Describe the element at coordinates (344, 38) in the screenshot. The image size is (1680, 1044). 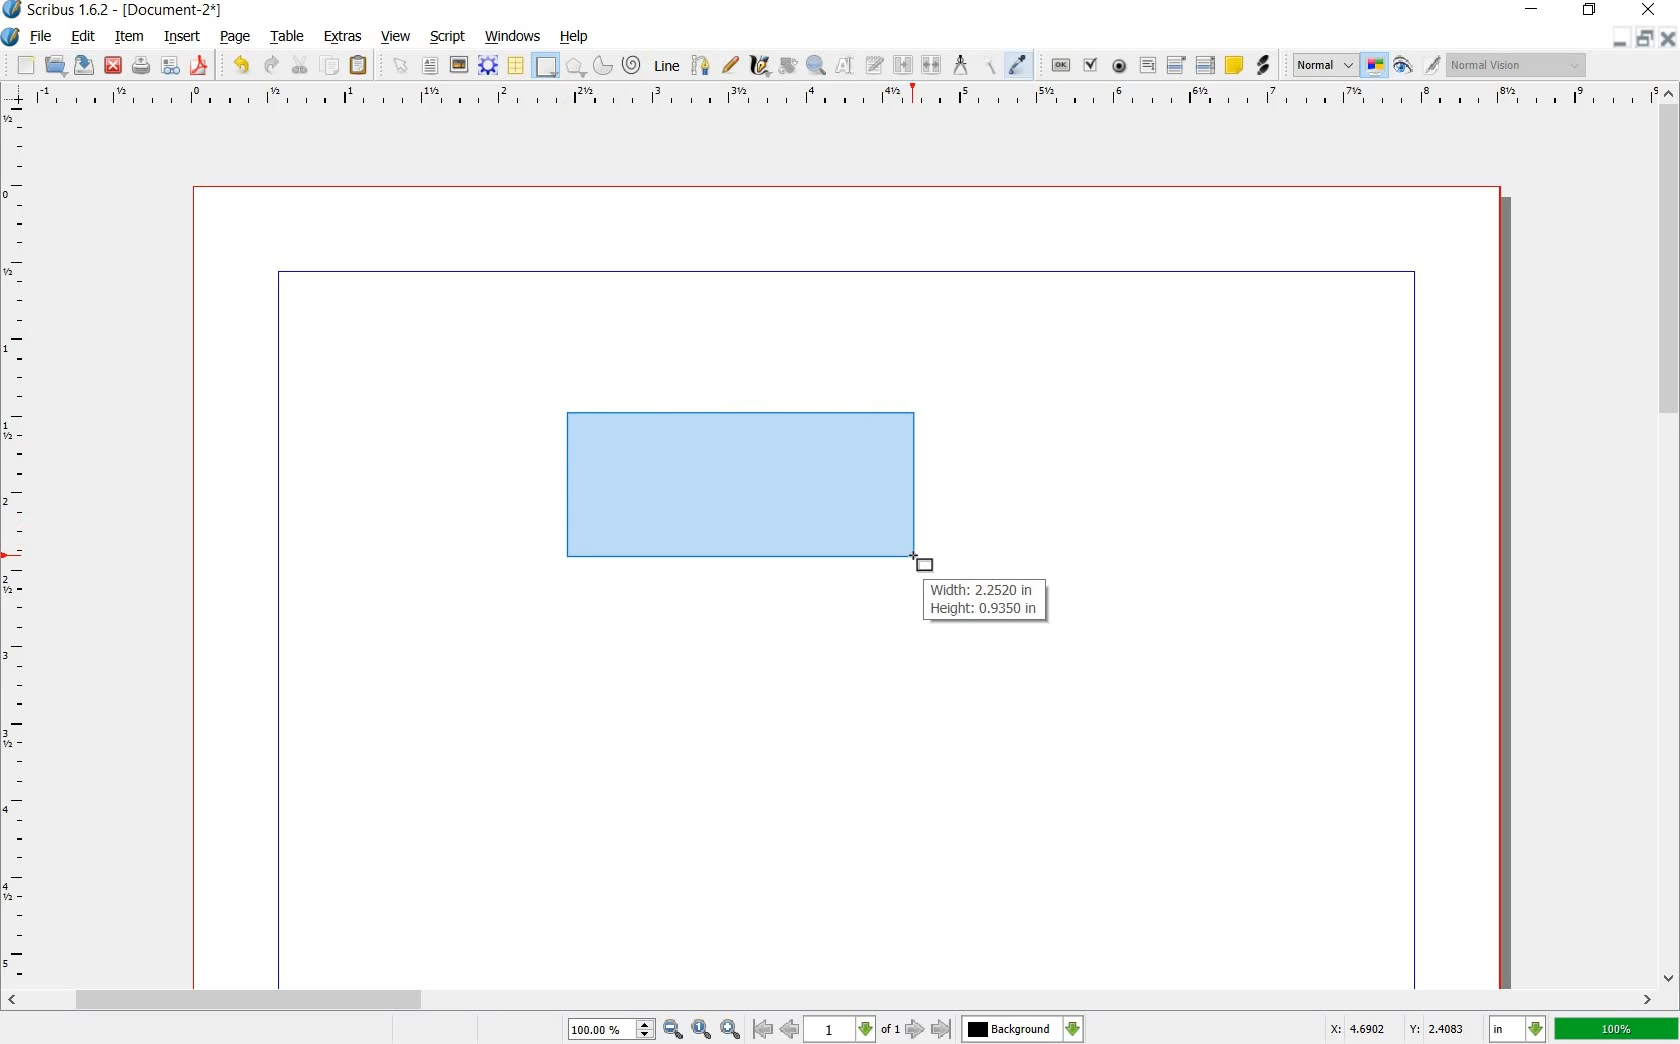
I see `EXTRAS` at that location.